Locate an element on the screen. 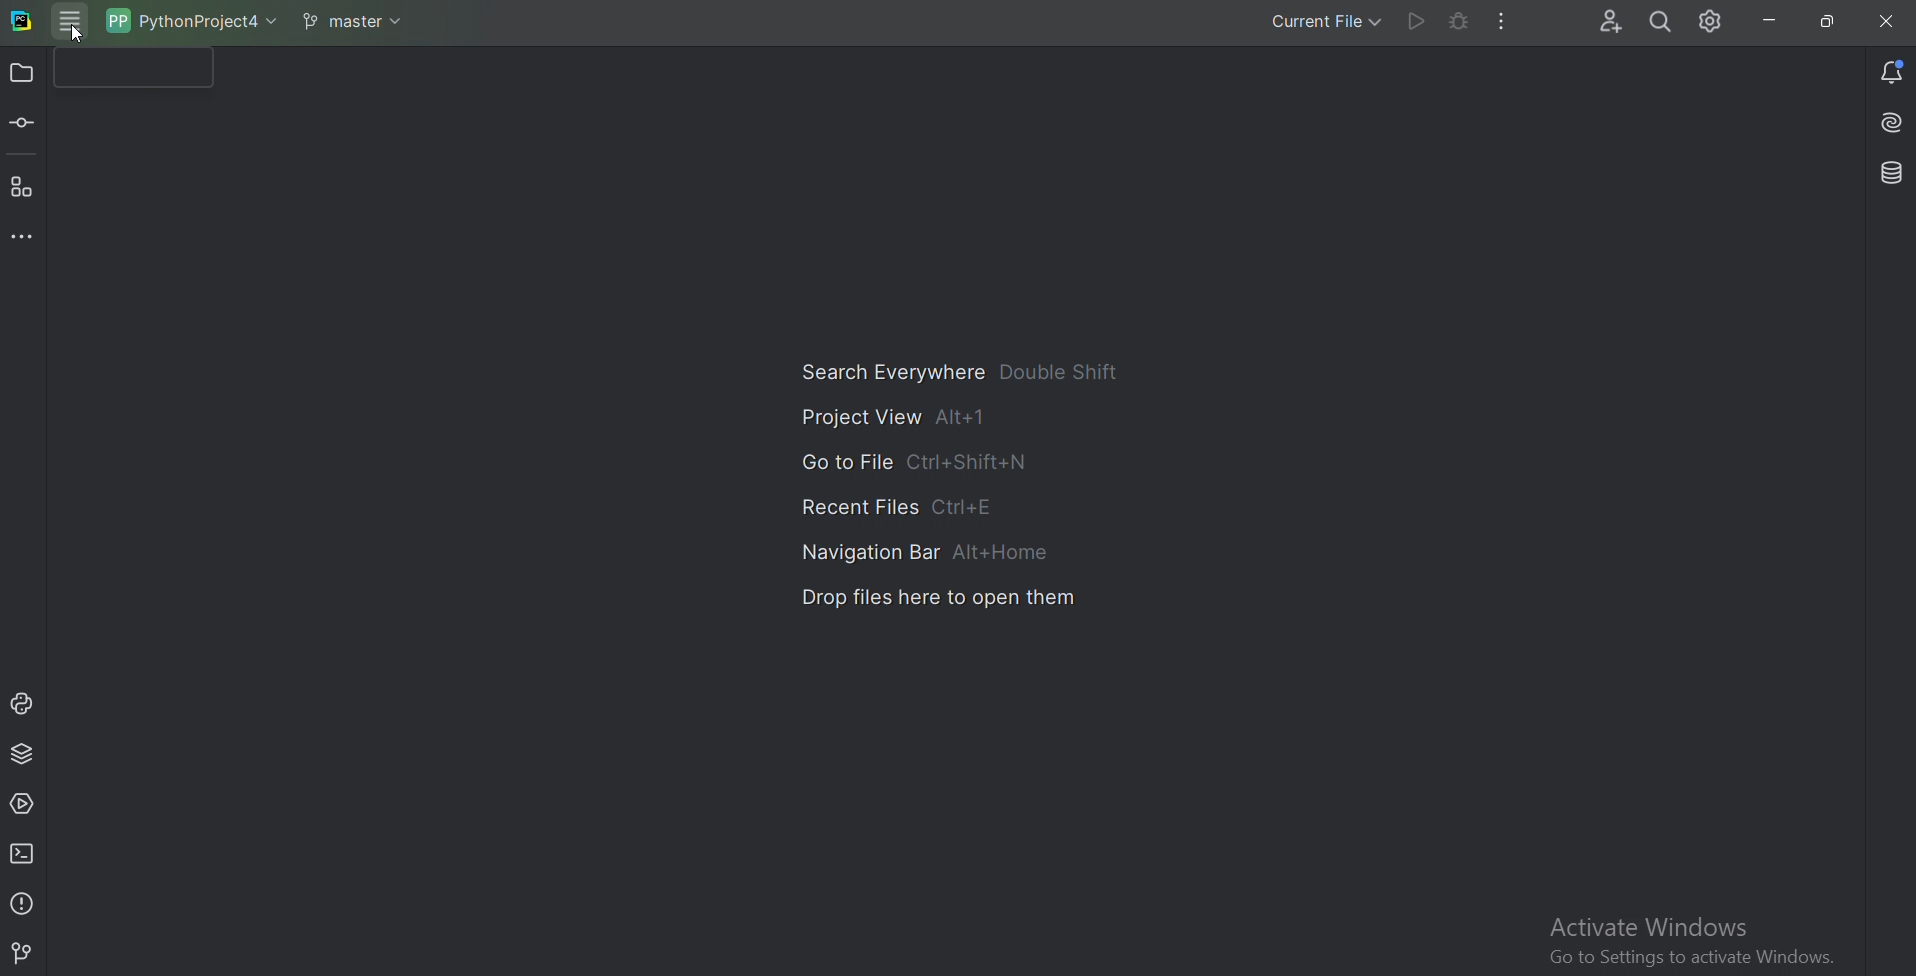 The width and height of the screenshot is (1916, 976). Search Everywhere is located at coordinates (1660, 21).